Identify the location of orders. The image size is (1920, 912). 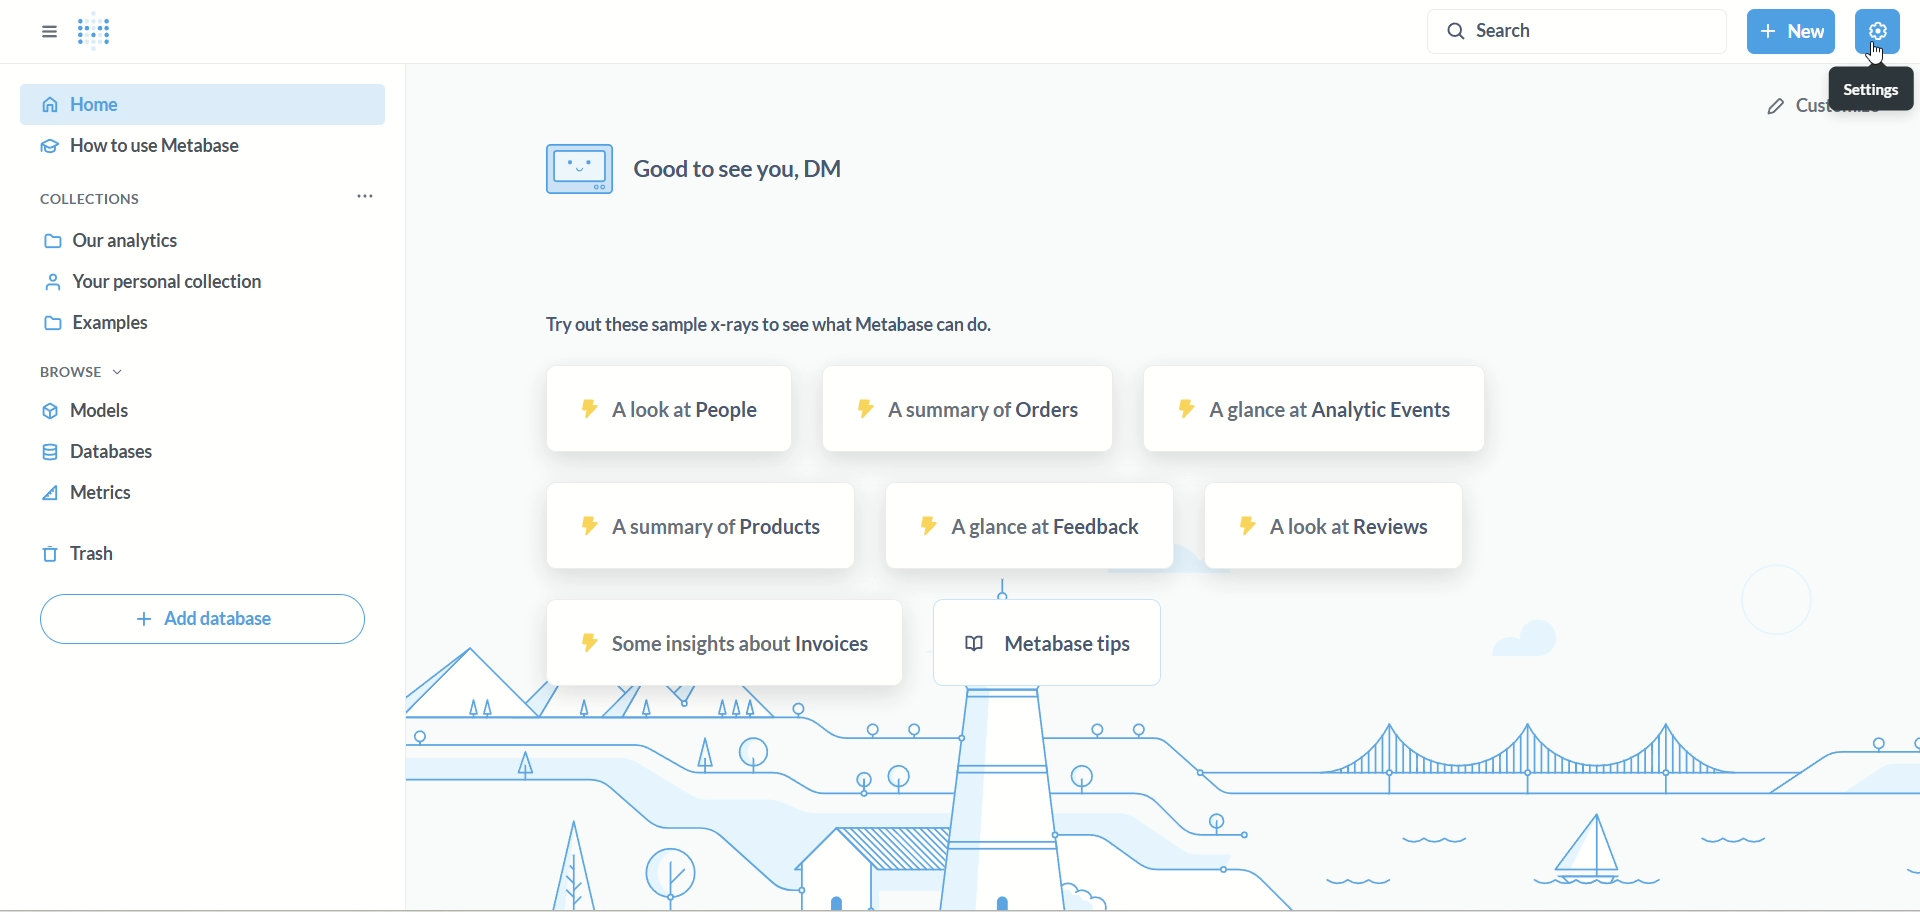
(968, 410).